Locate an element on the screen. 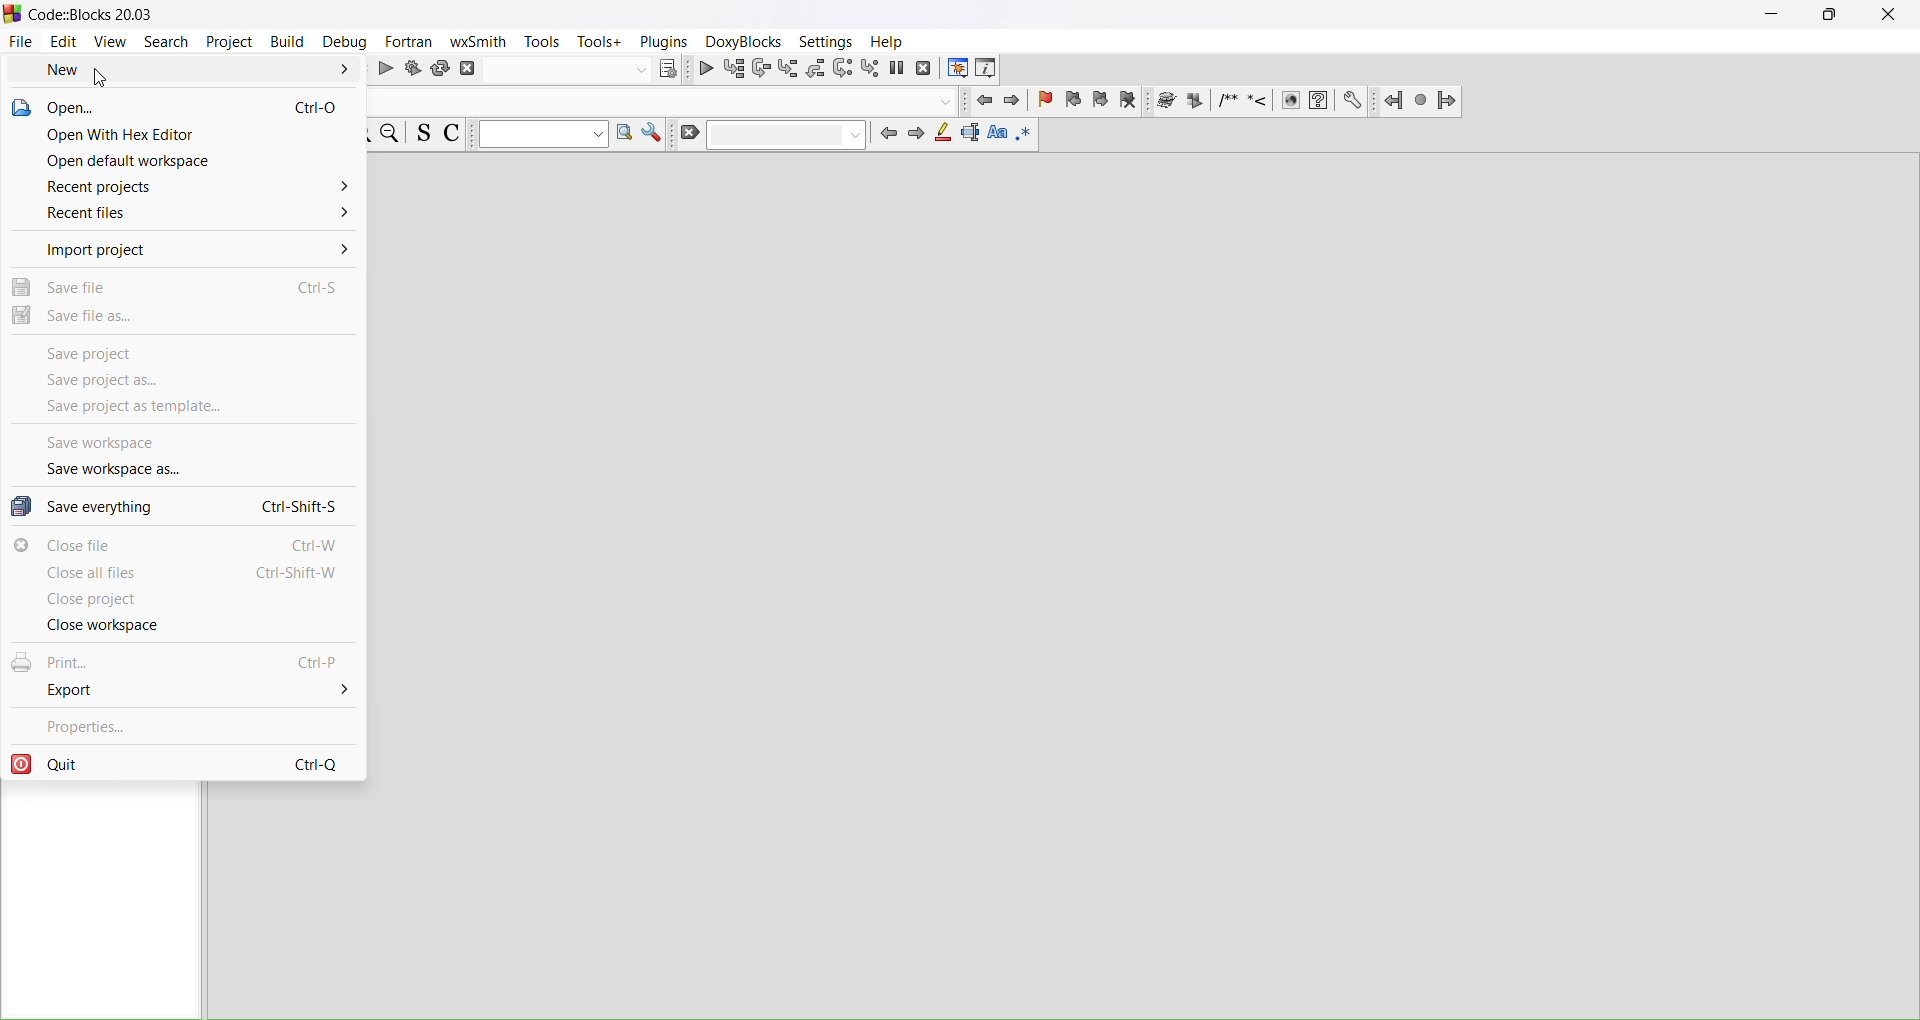  match case is located at coordinates (997, 137).